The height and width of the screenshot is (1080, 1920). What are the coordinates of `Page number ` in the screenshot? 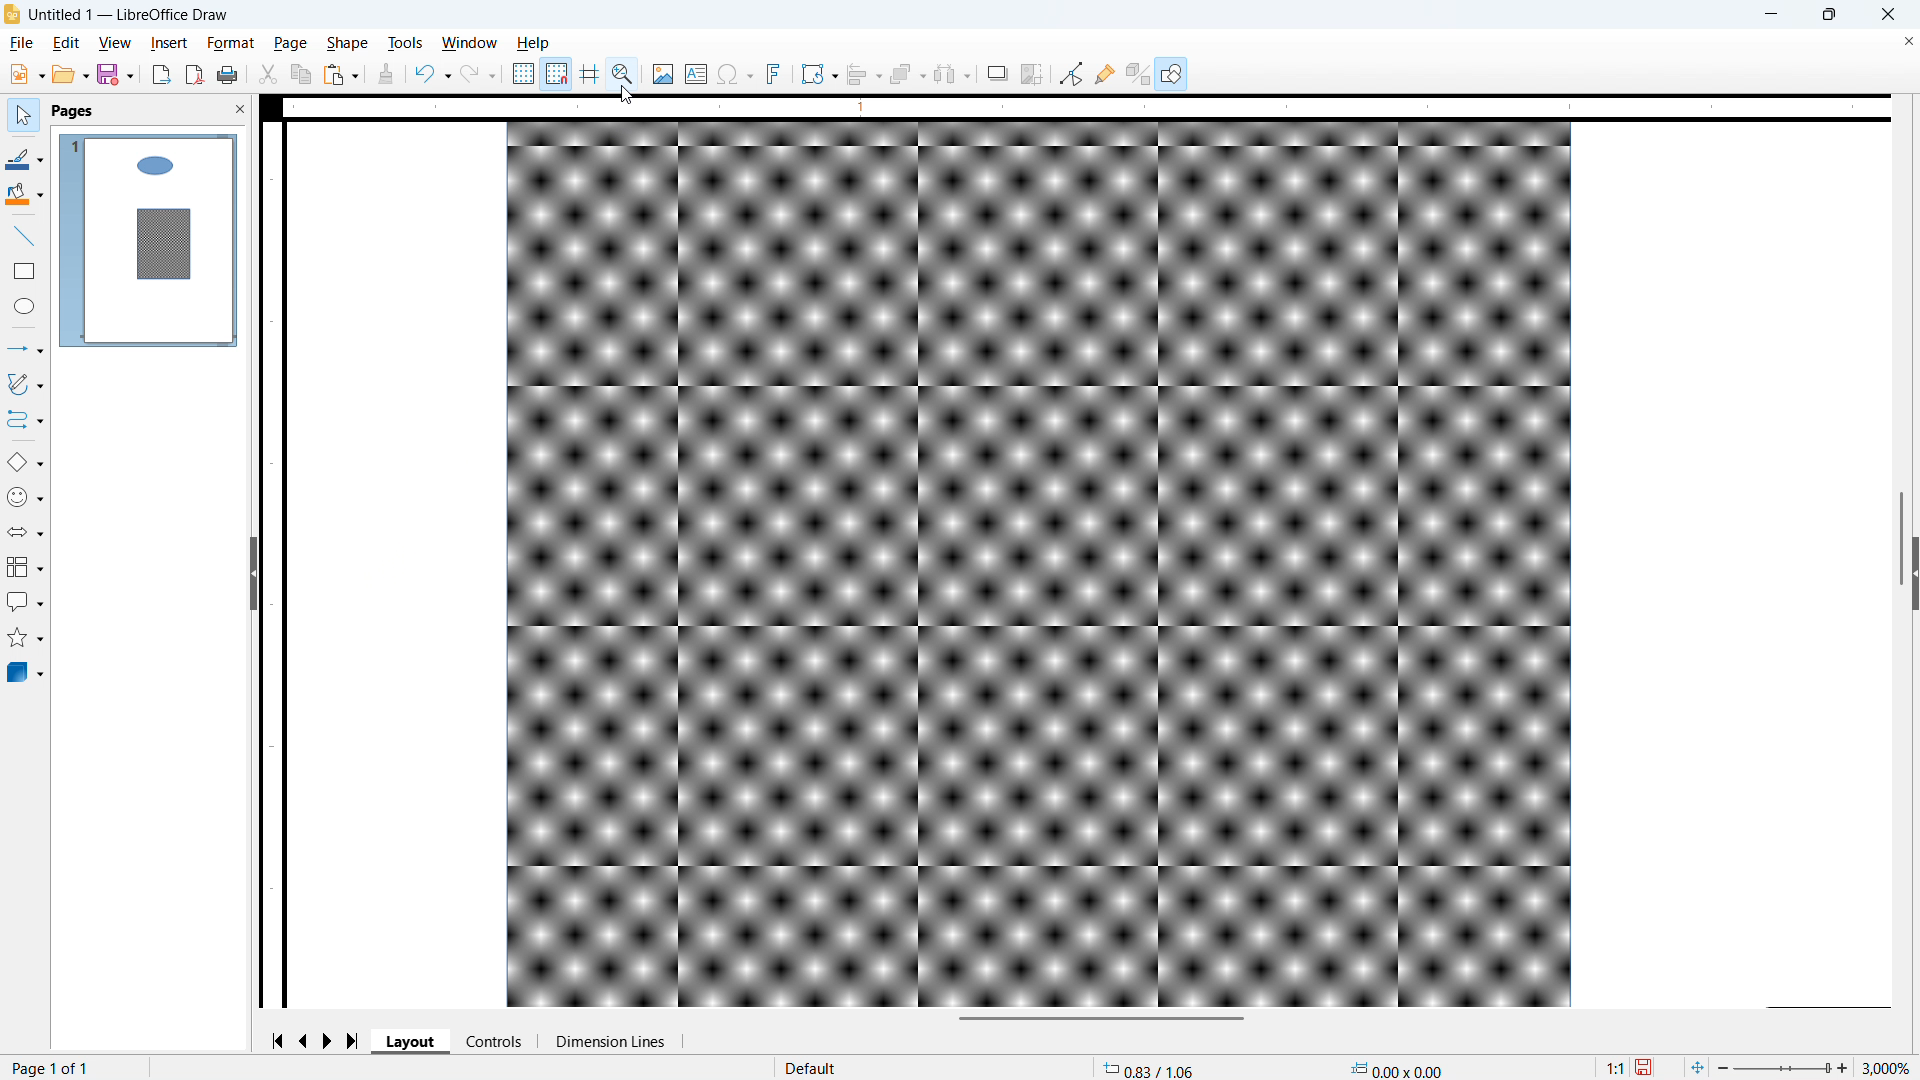 It's located at (53, 1069).